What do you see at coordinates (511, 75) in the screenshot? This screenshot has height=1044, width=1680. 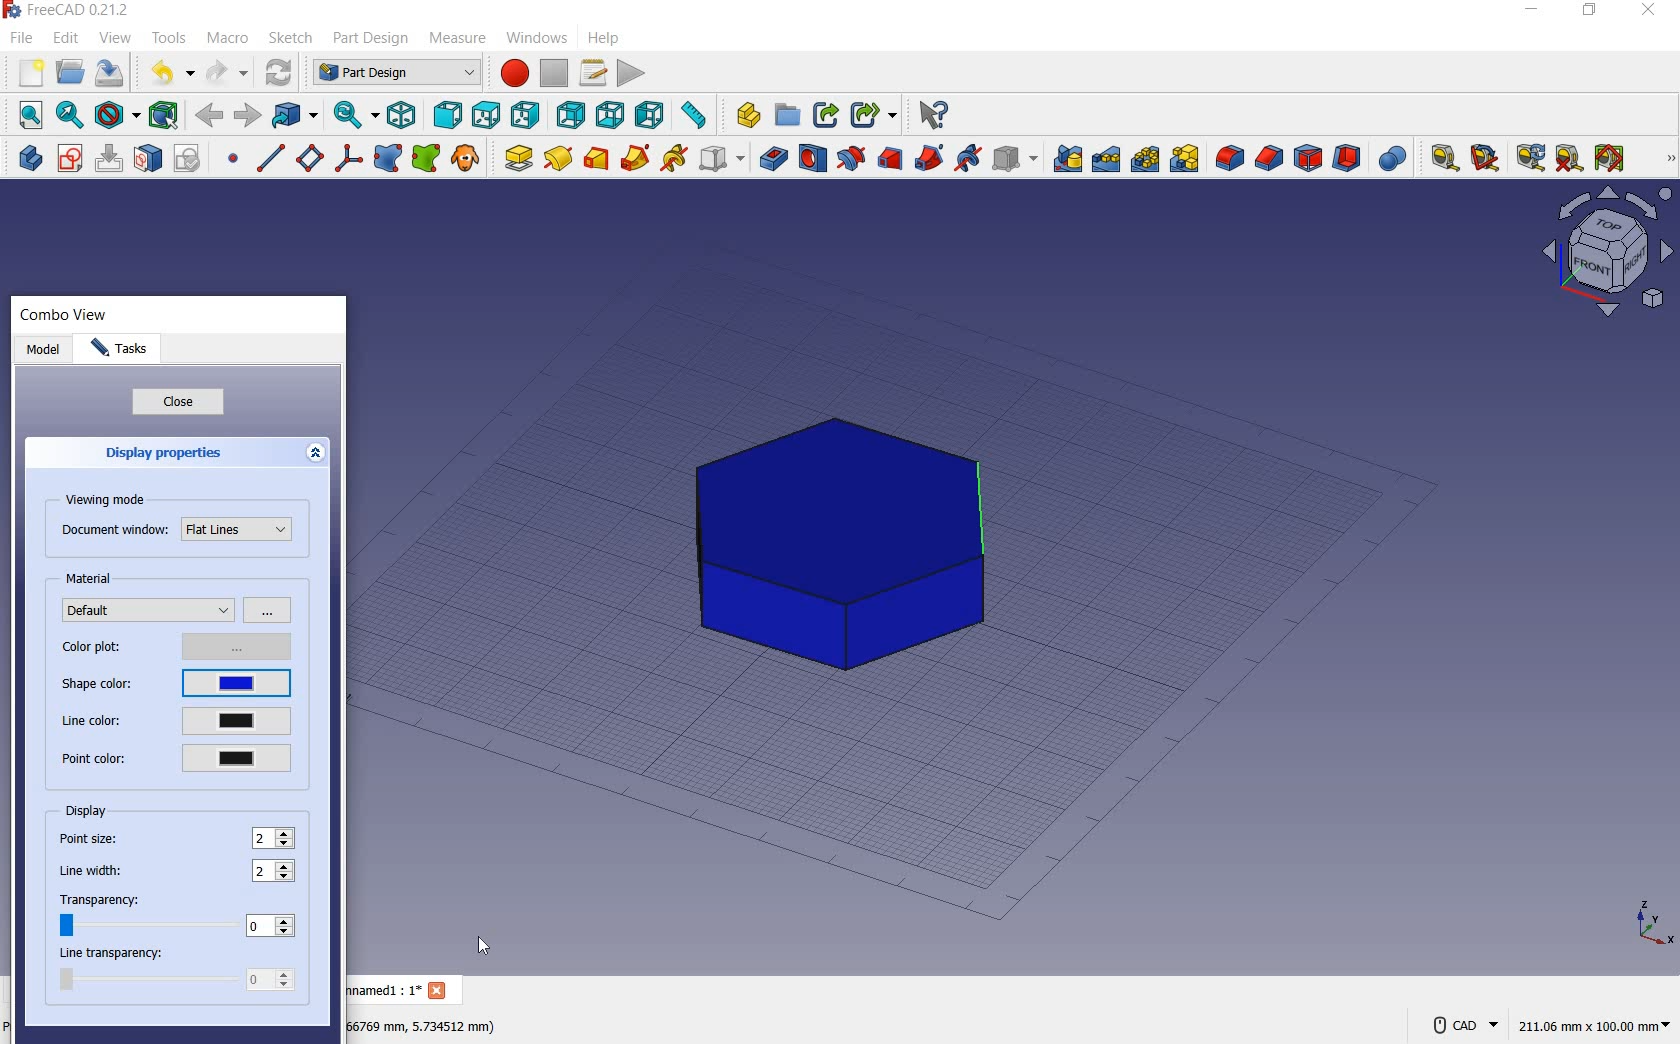 I see `macro recording` at bounding box center [511, 75].